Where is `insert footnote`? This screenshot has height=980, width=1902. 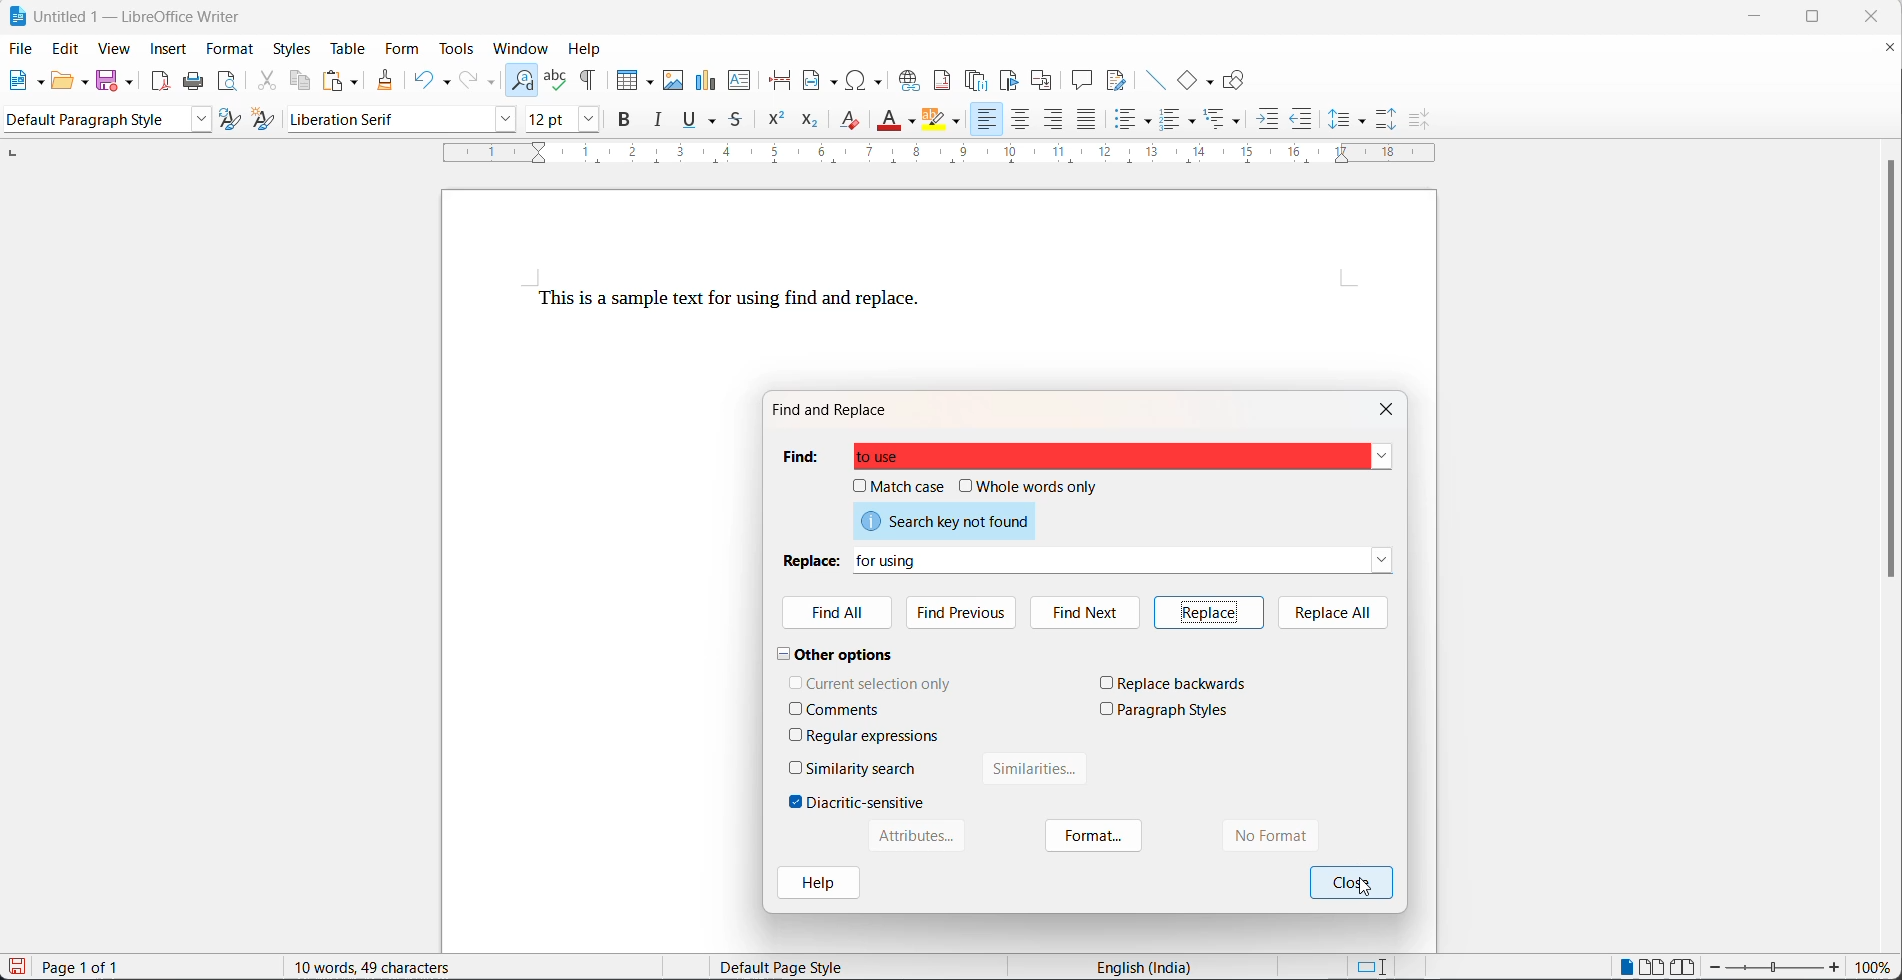 insert footnote is located at coordinates (945, 80).